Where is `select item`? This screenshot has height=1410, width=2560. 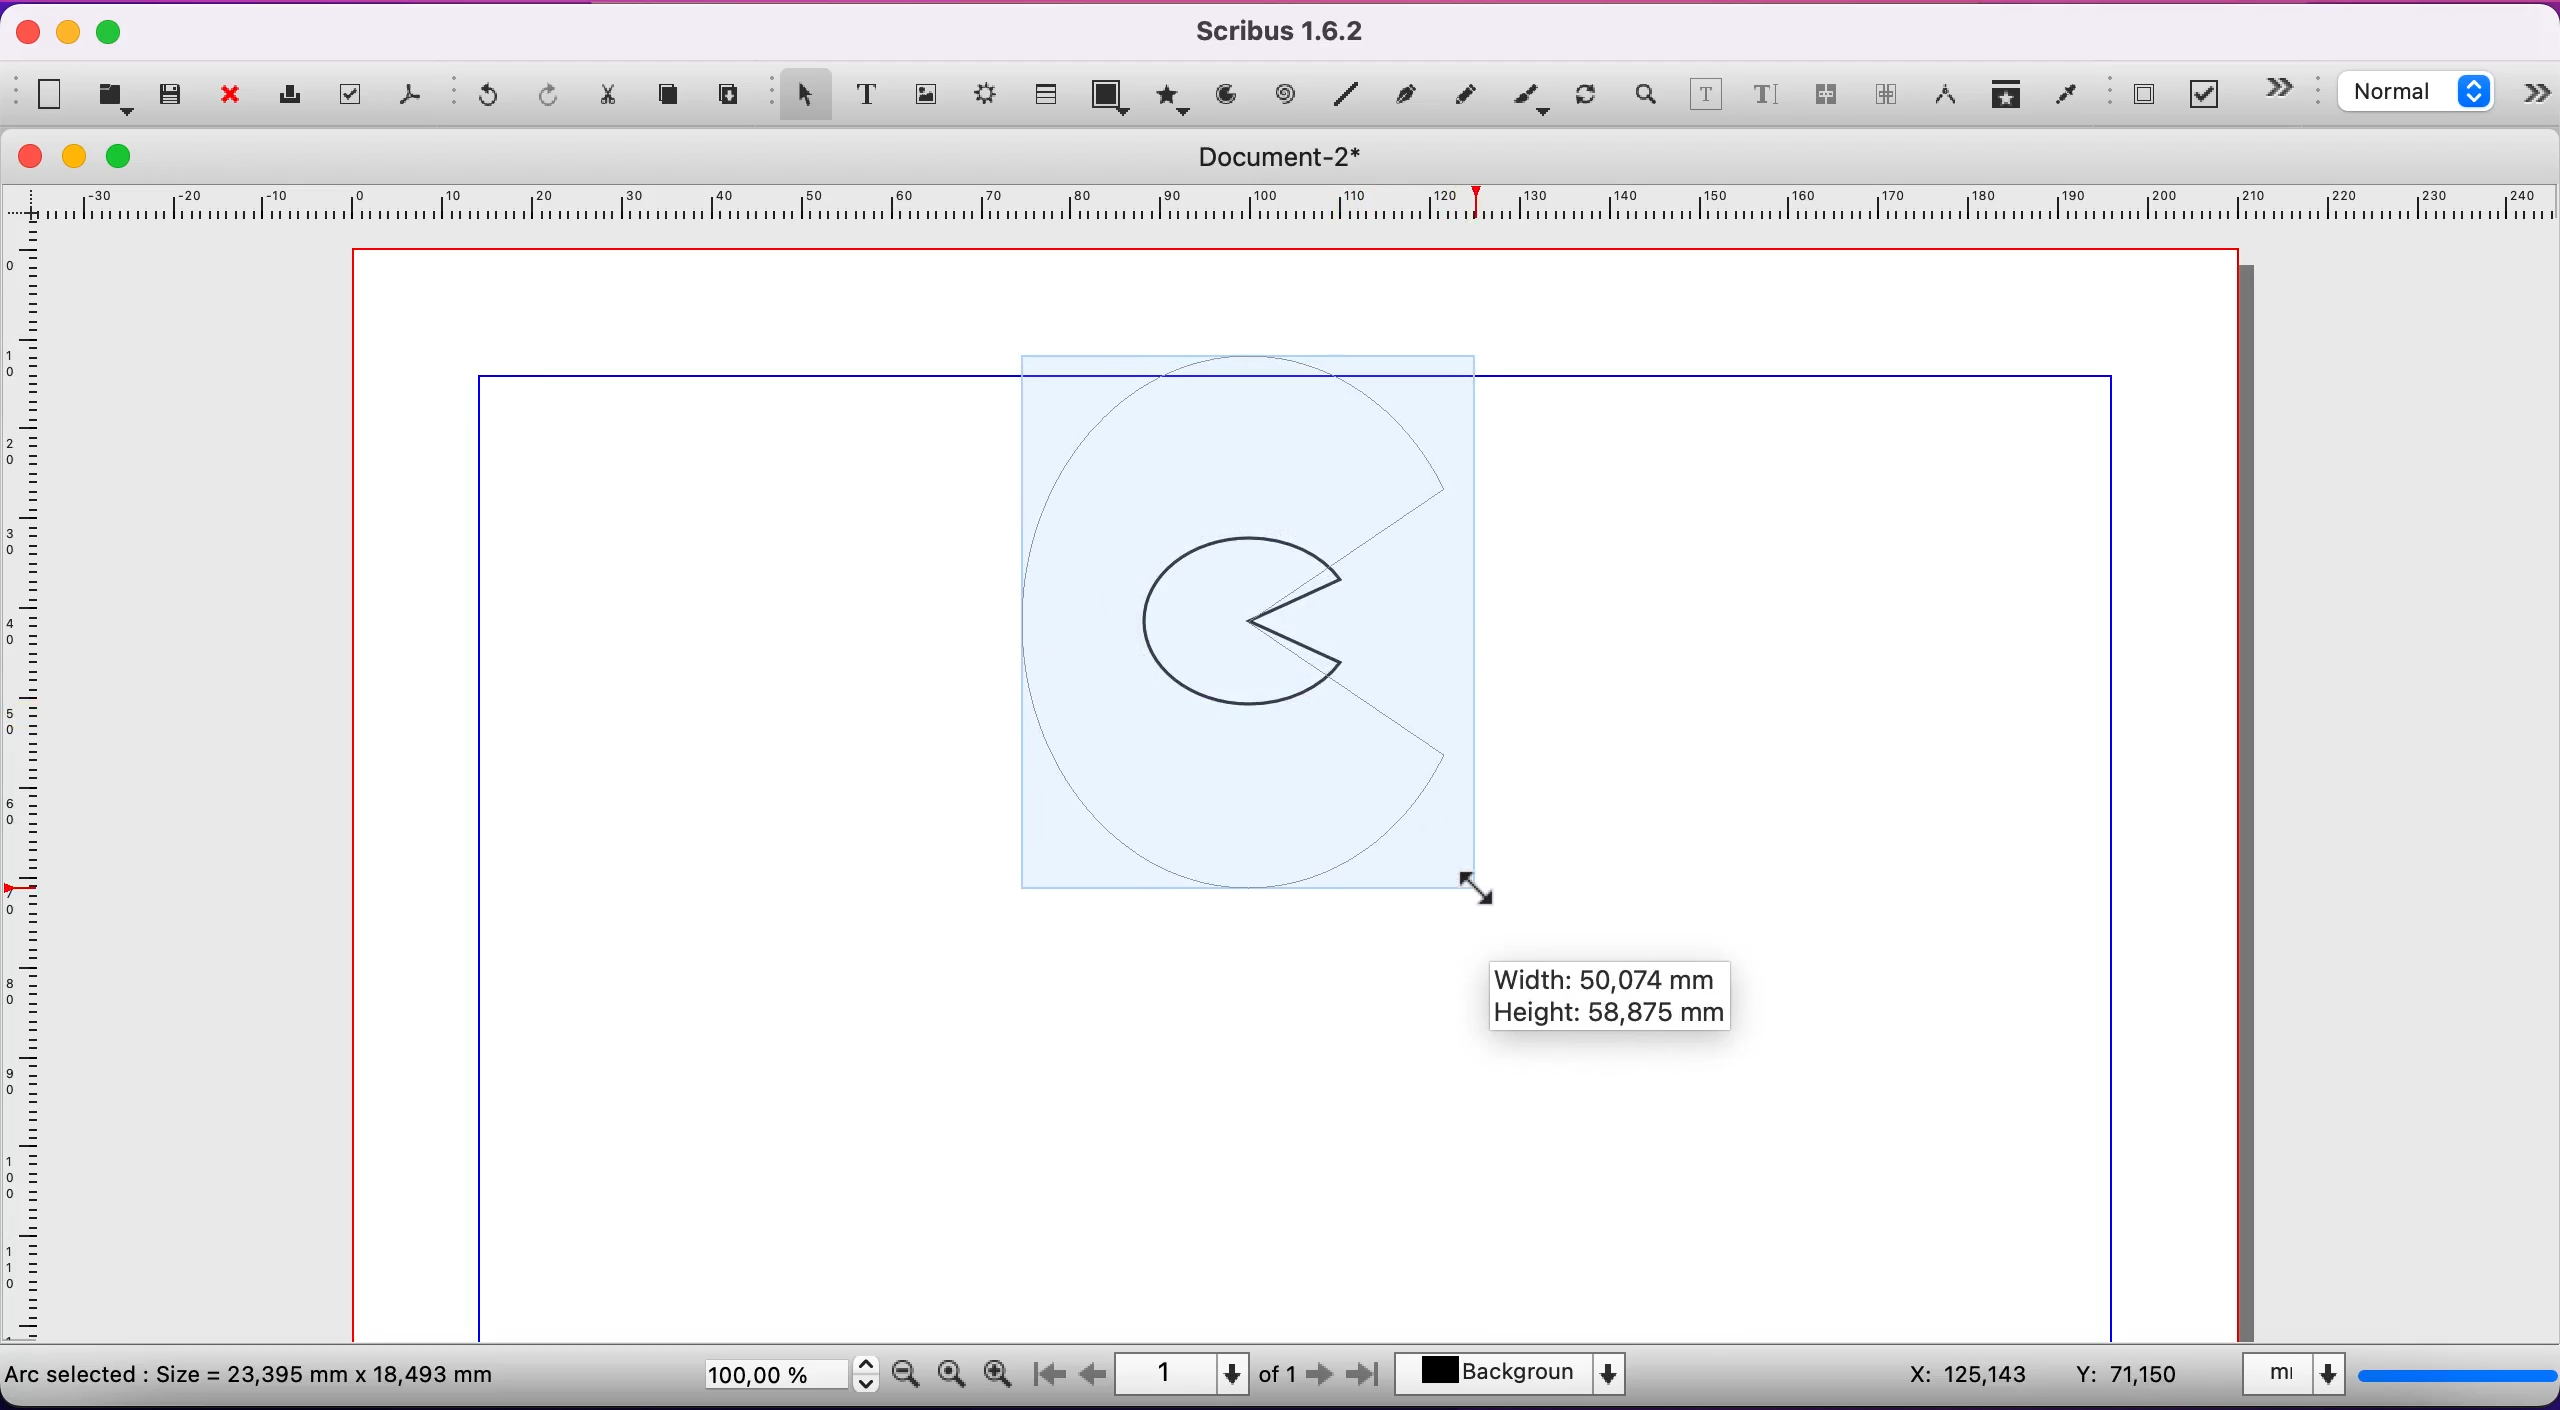
select item is located at coordinates (800, 92).